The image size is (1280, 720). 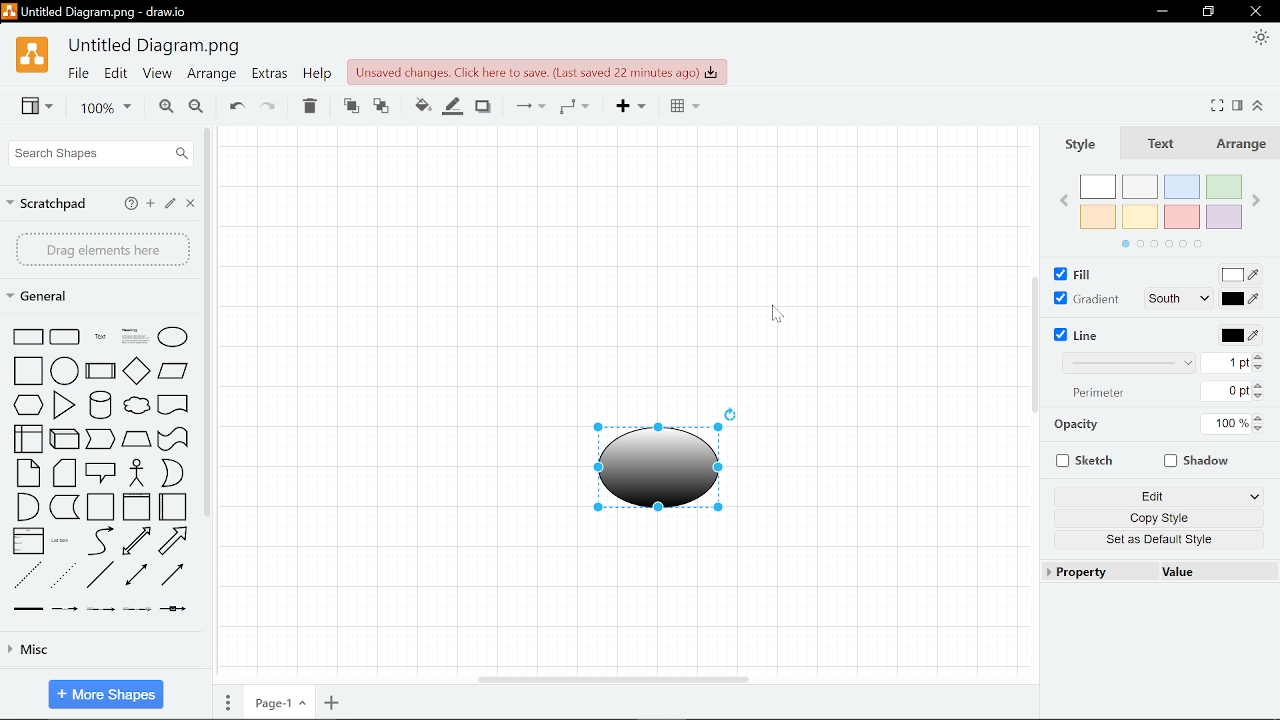 I want to click on Scratchpad, so click(x=48, y=205).